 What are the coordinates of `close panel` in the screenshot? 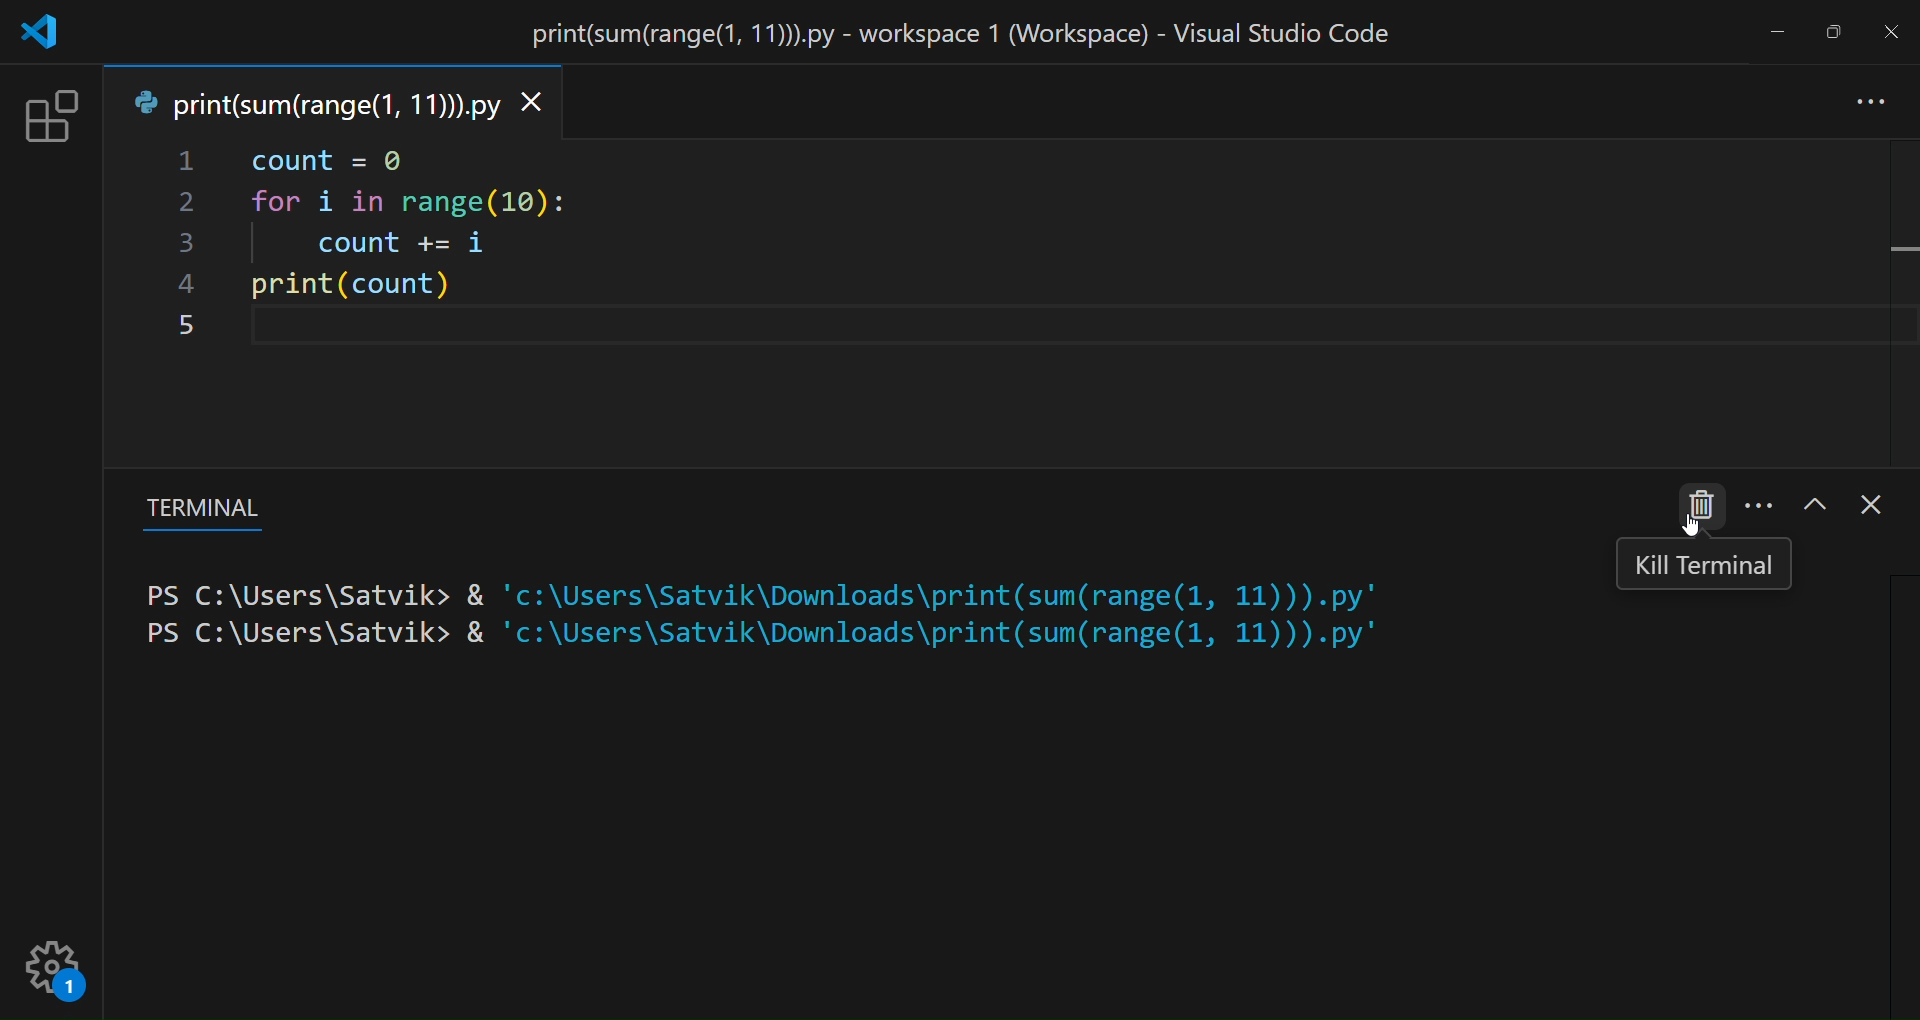 It's located at (1870, 509).